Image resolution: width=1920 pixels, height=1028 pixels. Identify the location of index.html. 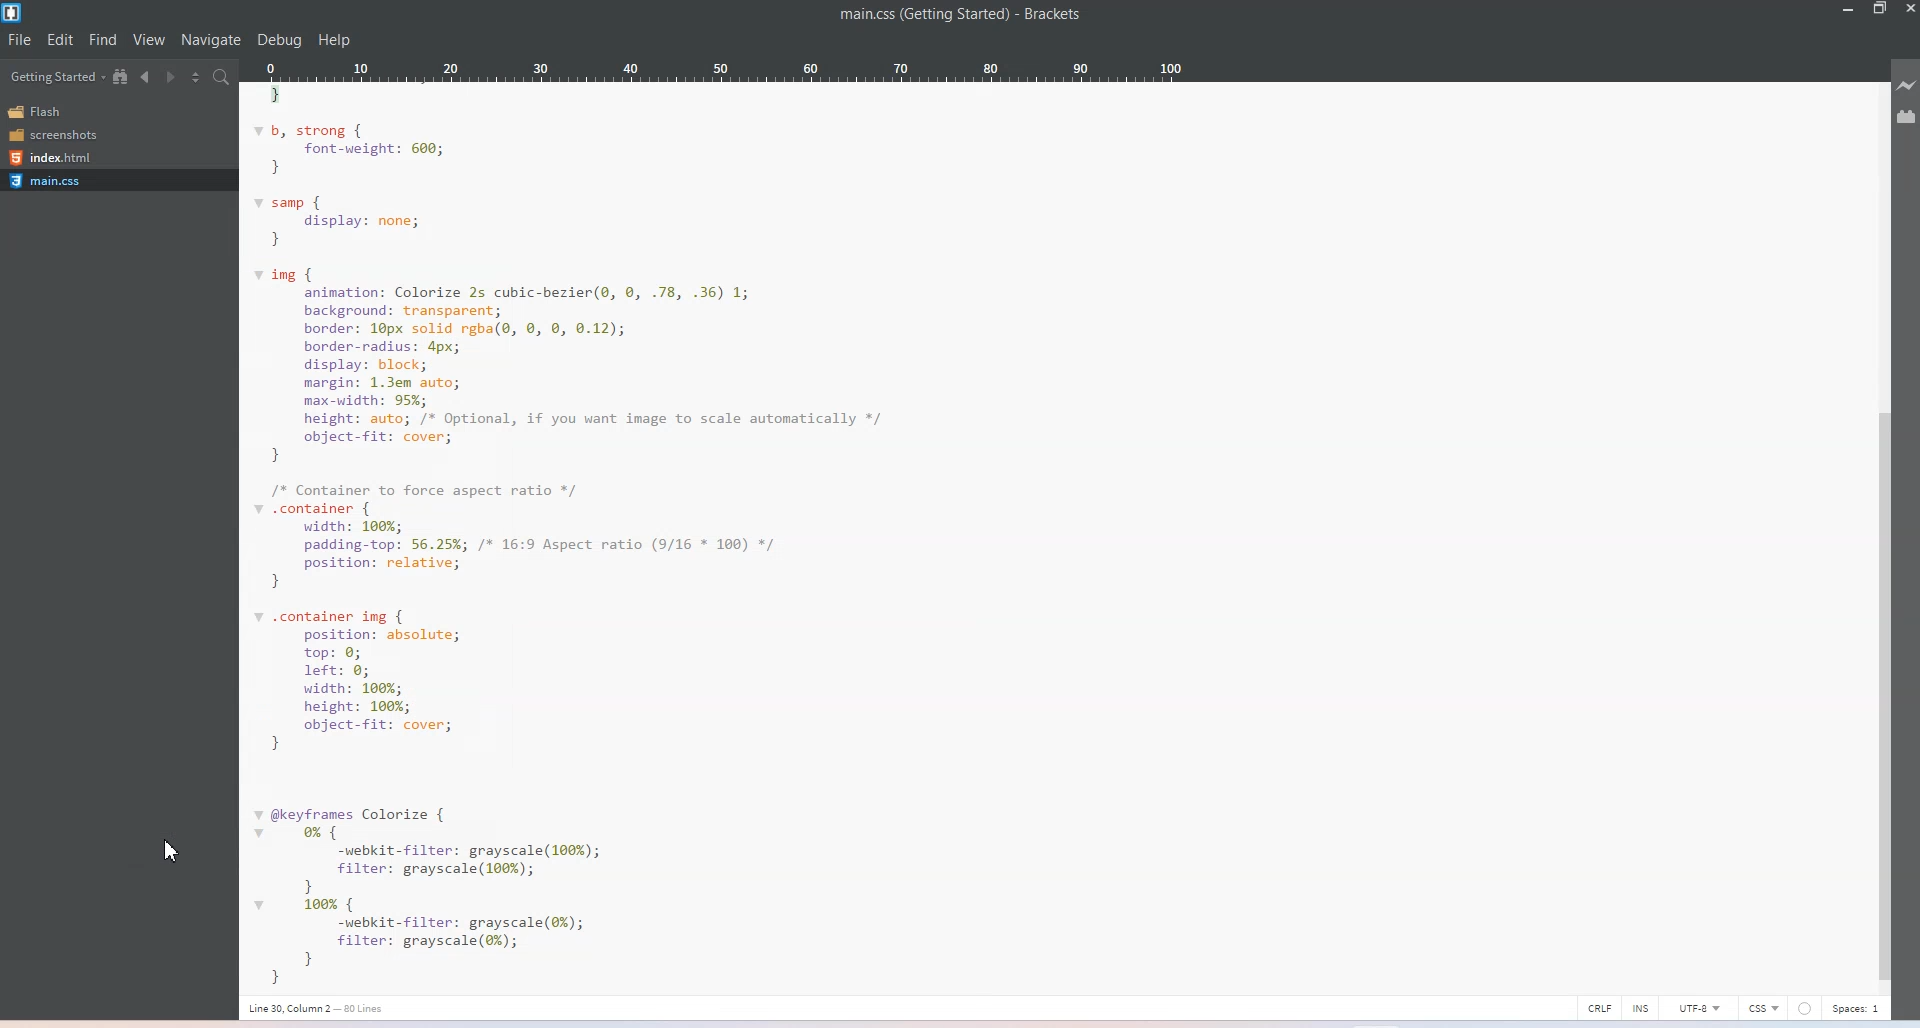
(60, 156).